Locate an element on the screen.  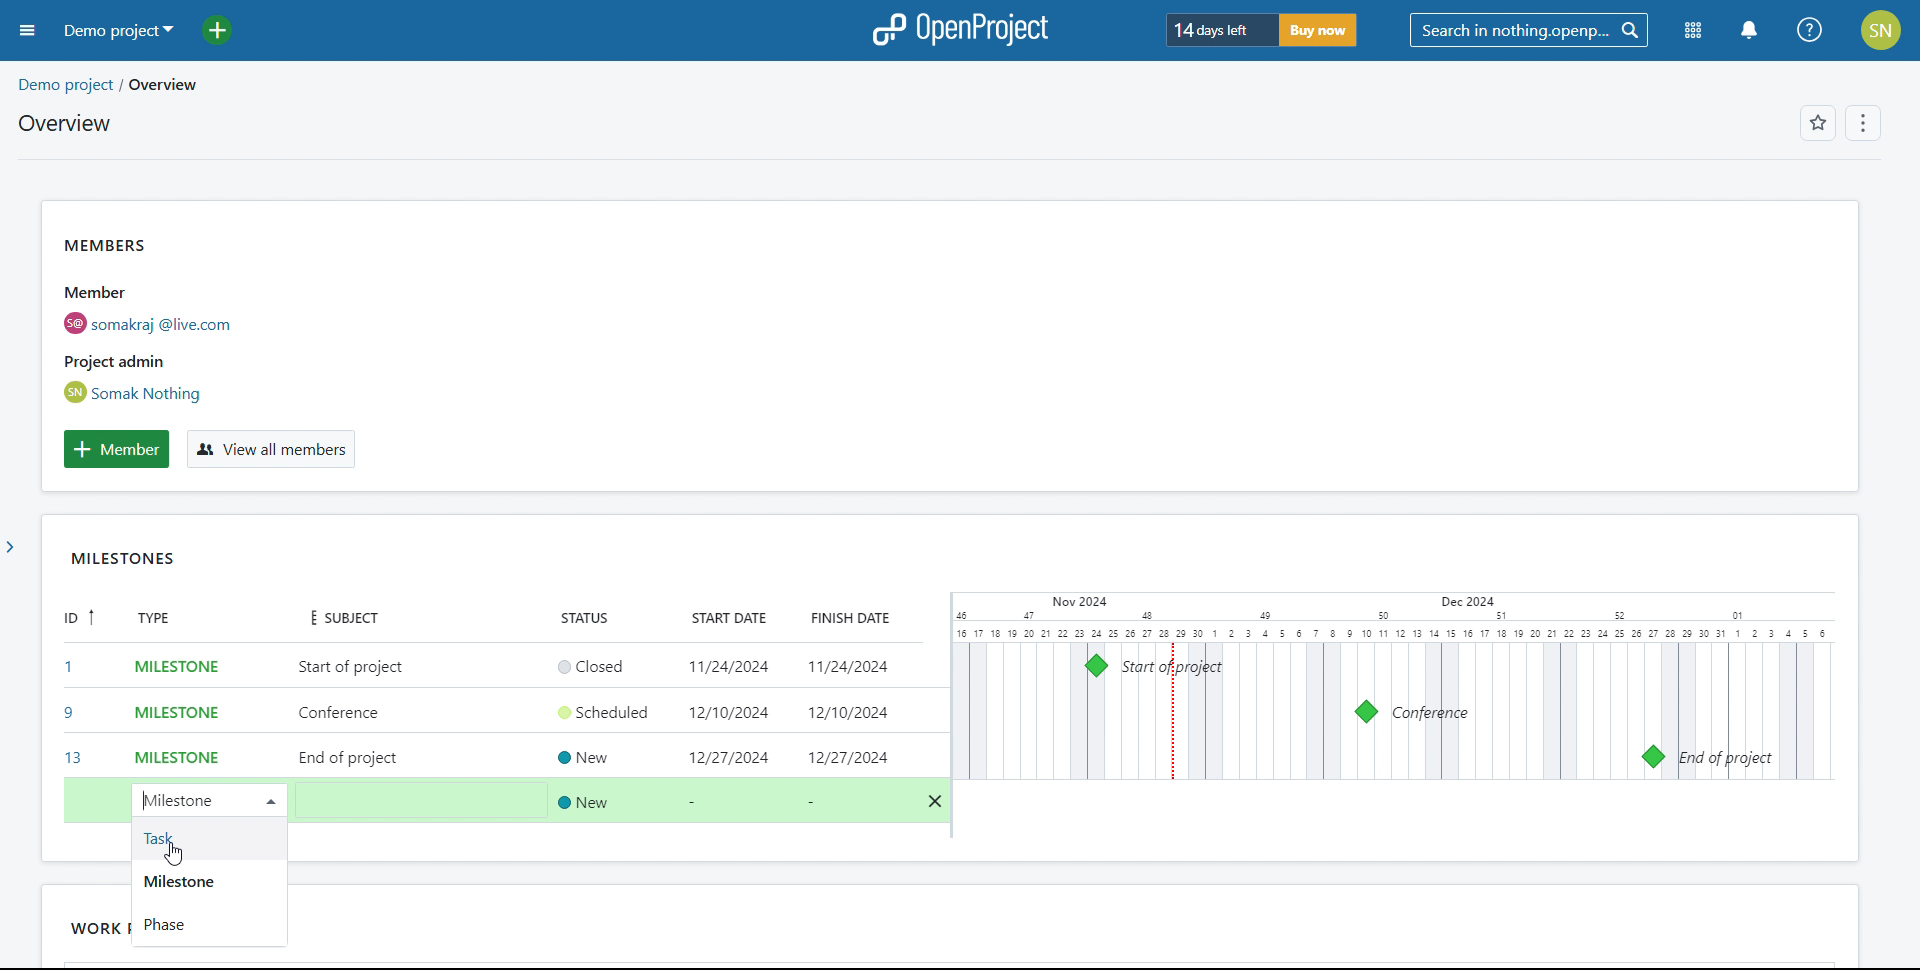
milestone 9 is located at coordinates (1366, 712).